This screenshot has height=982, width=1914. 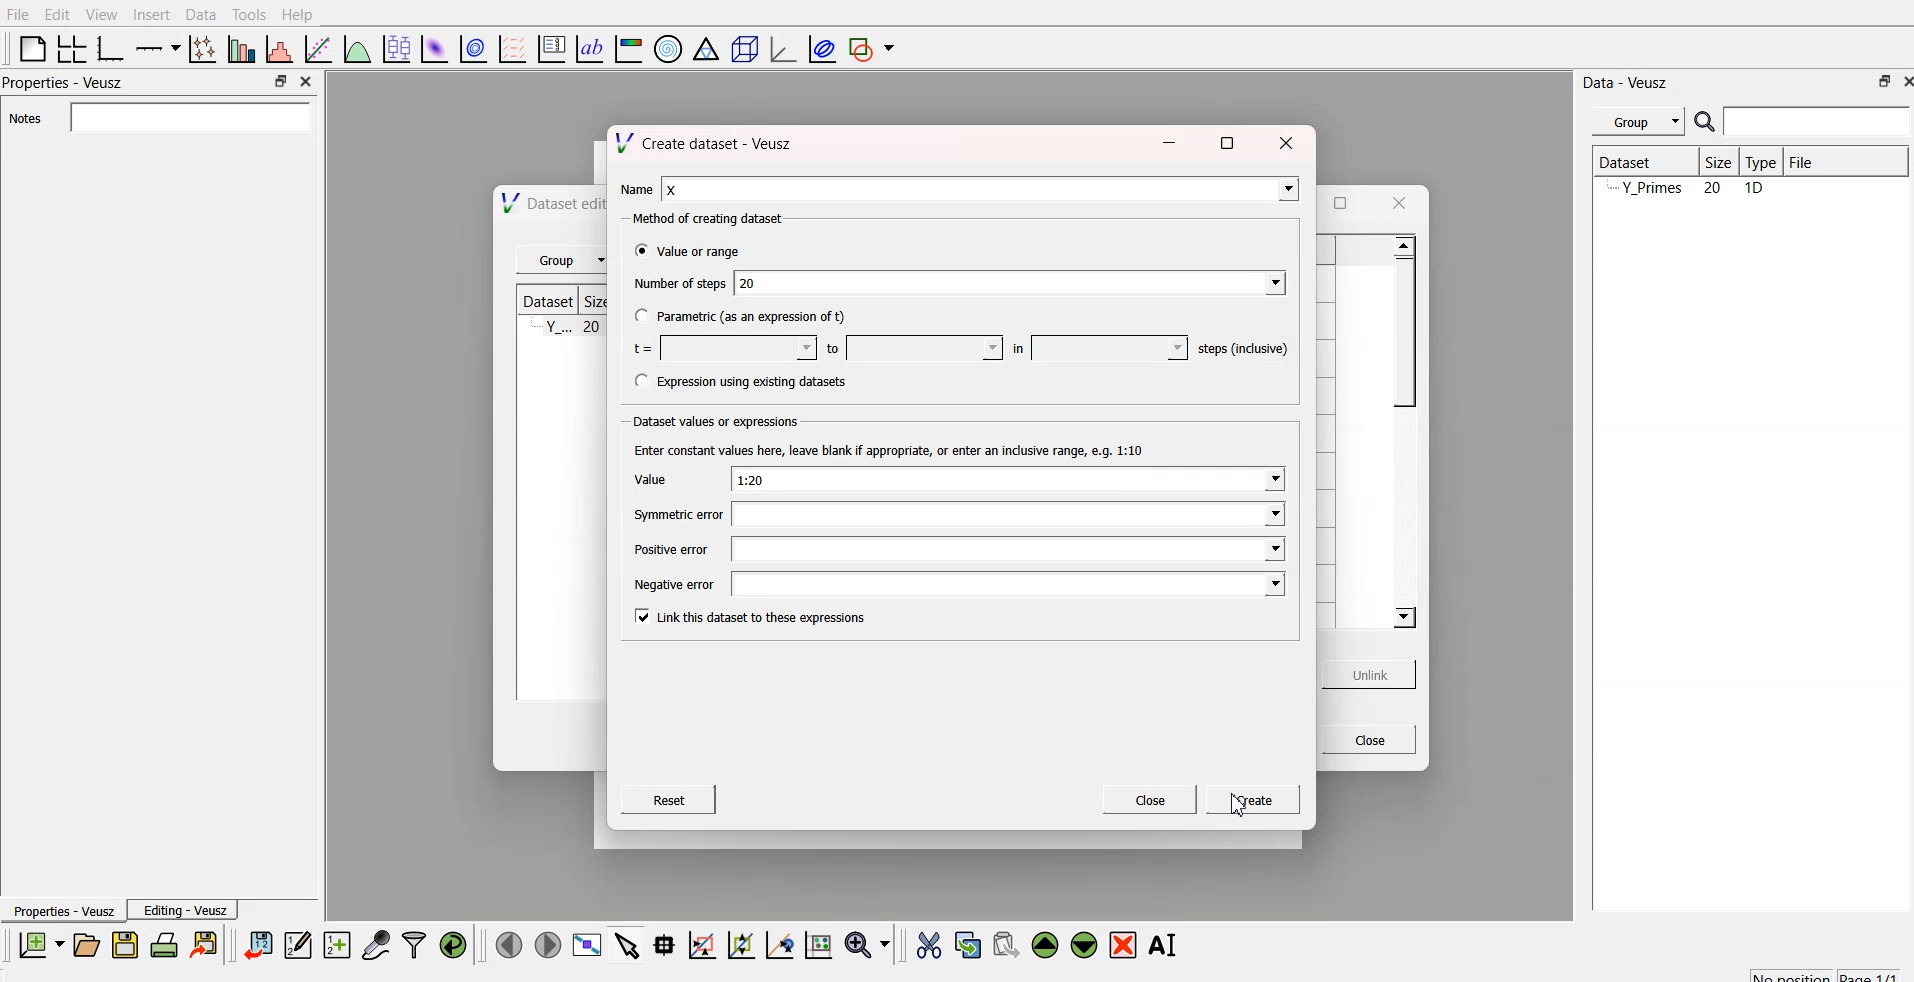 What do you see at coordinates (27, 48) in the screenshot?
I see `blank page` at bounding box center [27, 48].